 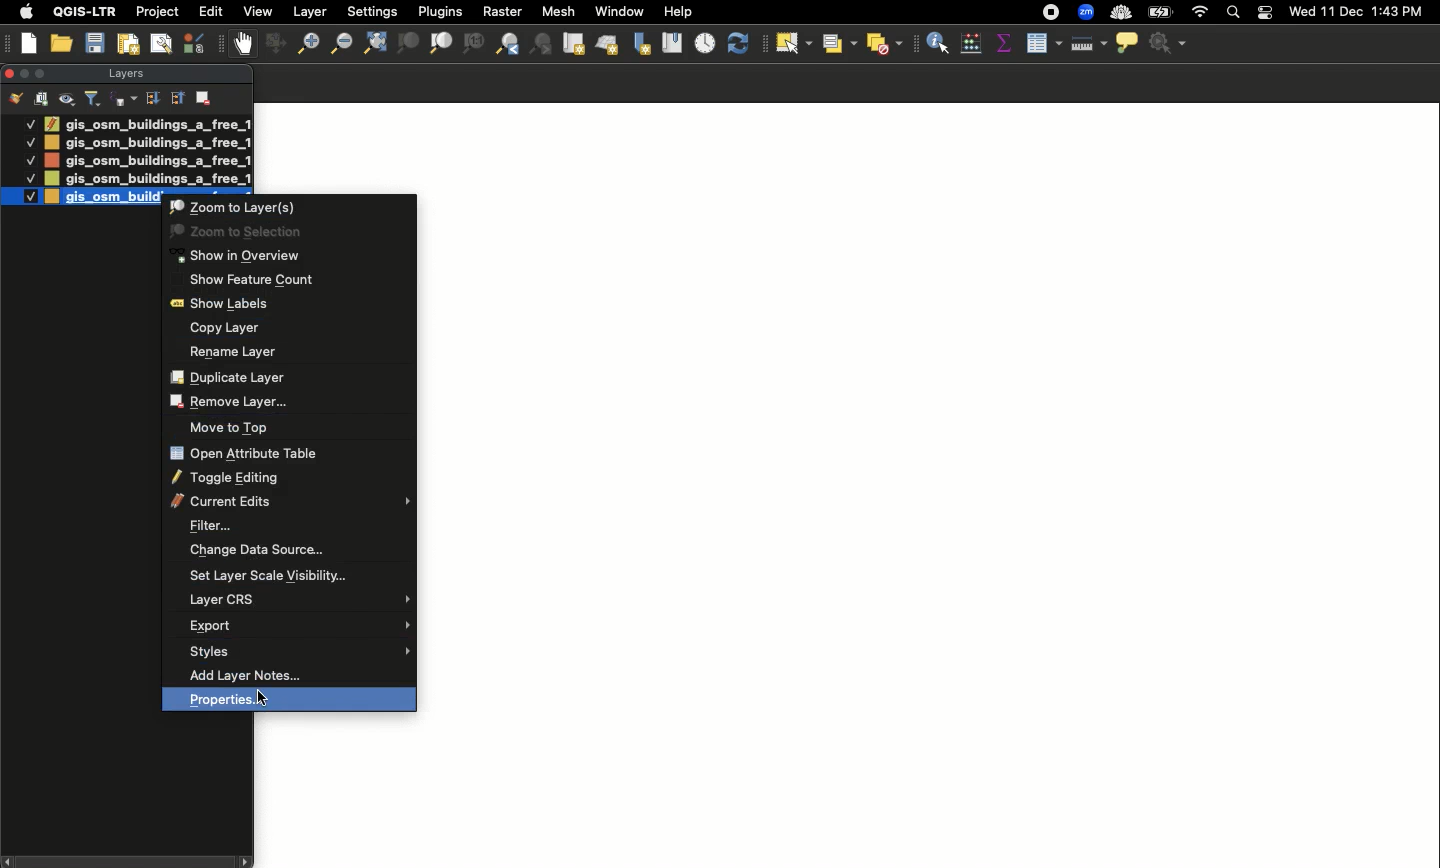 What do you see at coordinates (30, 43) in the screenshot?
I see `New` at bounding box center [30, 43].